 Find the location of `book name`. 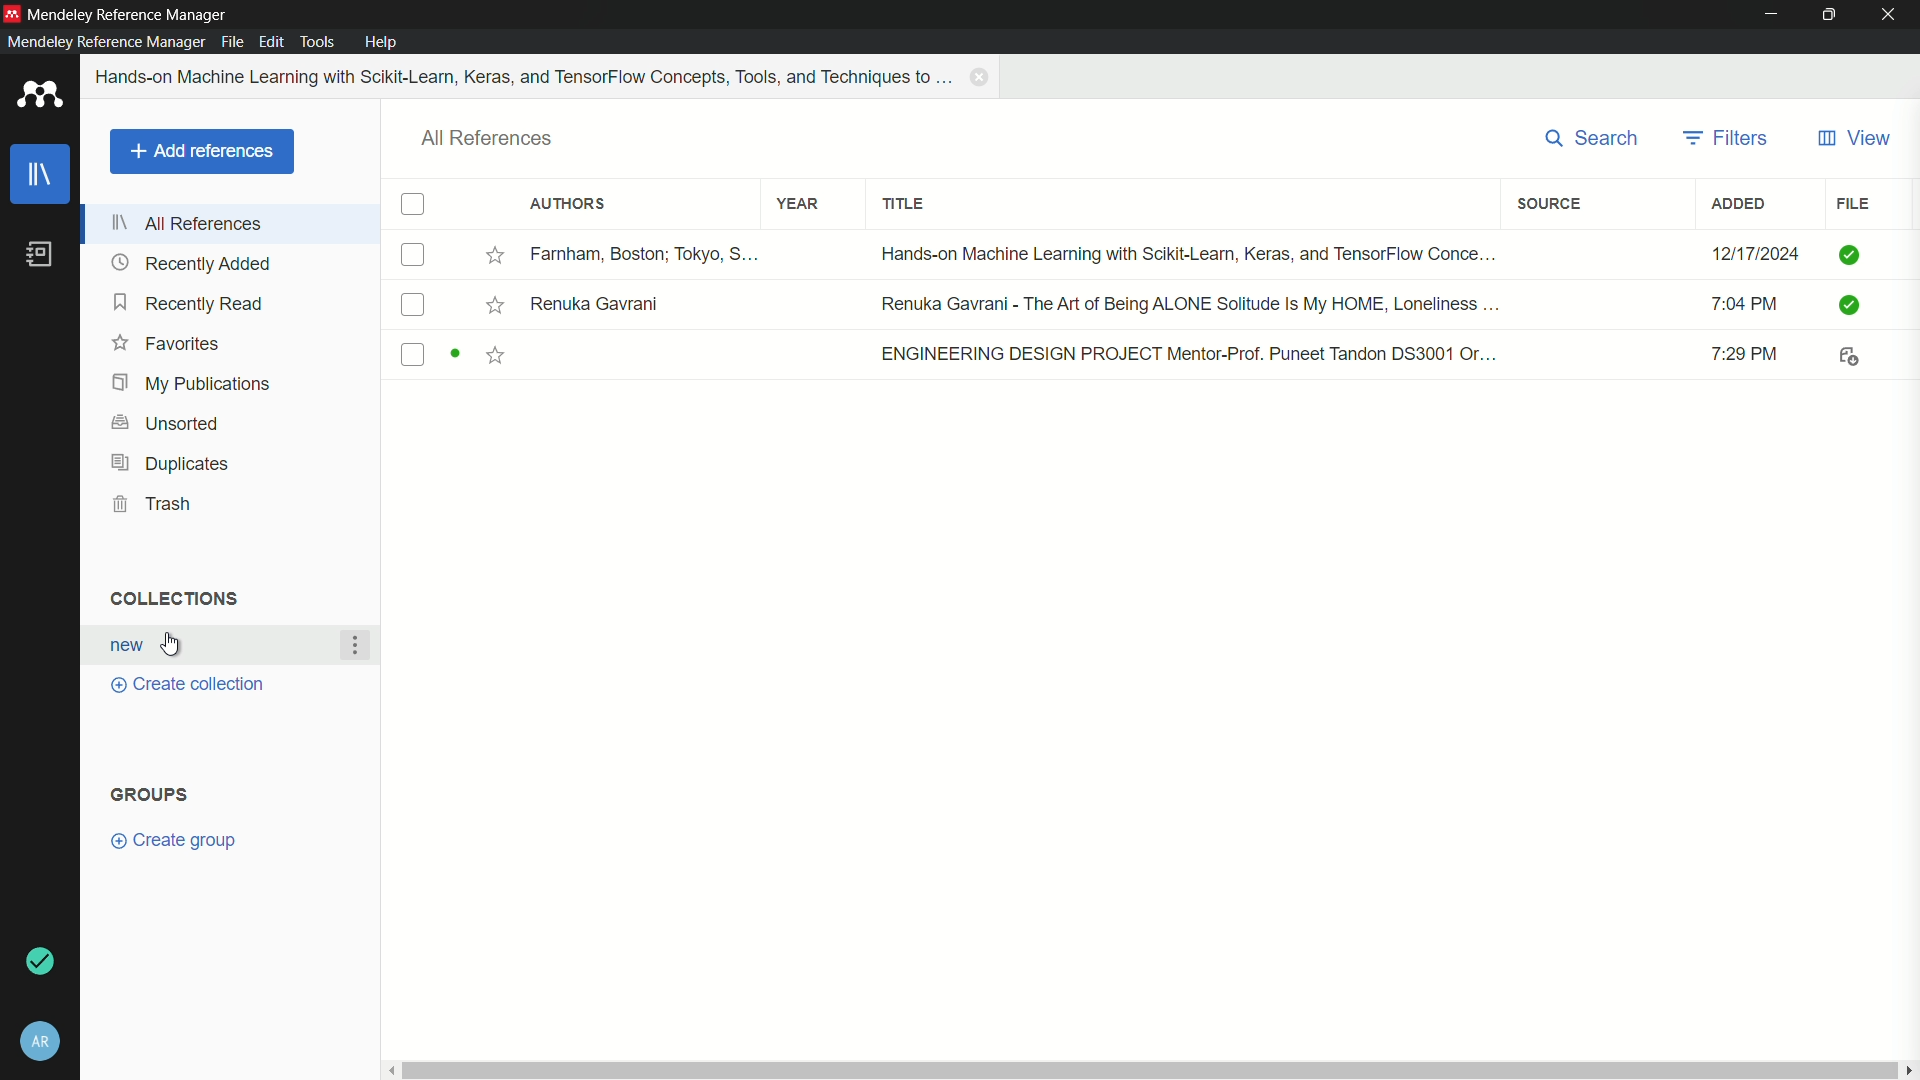

book name is located at coordinates (526, 77).